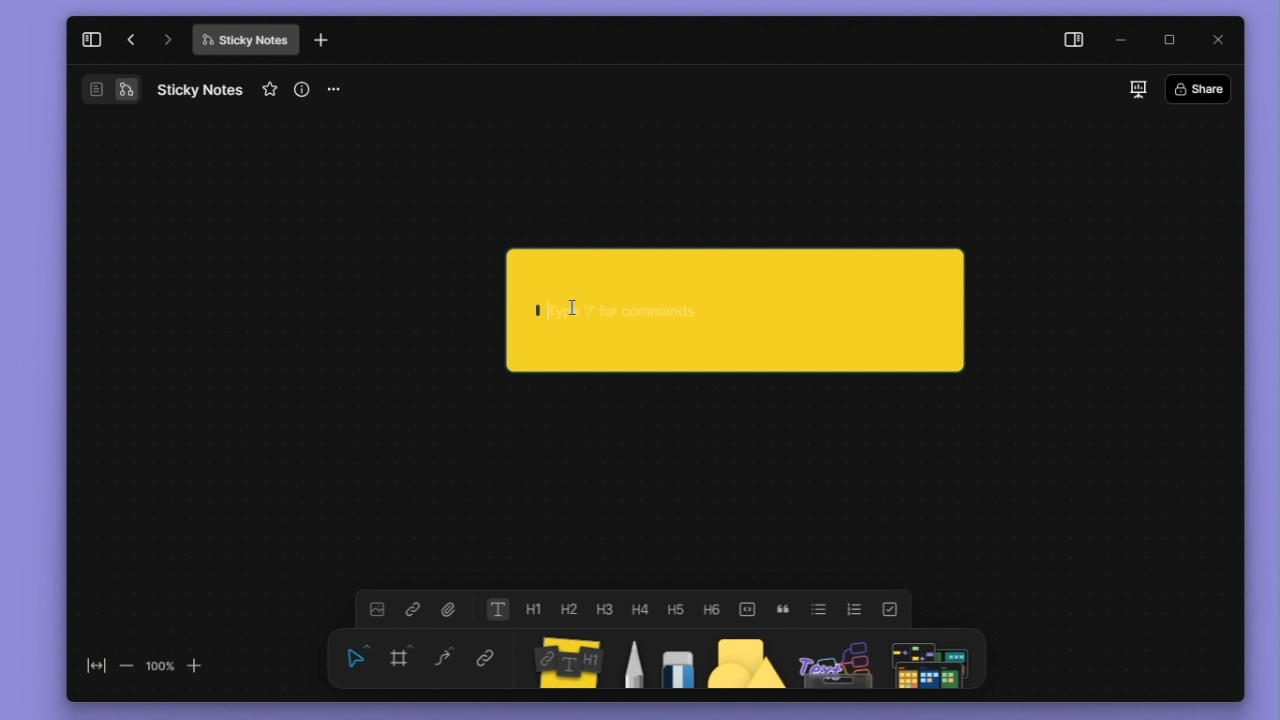 The height and width of the screenshot is (720, 1280). What do you see at coordinates (129, 90) in the screenshot?
I see `Flowchart` at bounding box center [129, 90].